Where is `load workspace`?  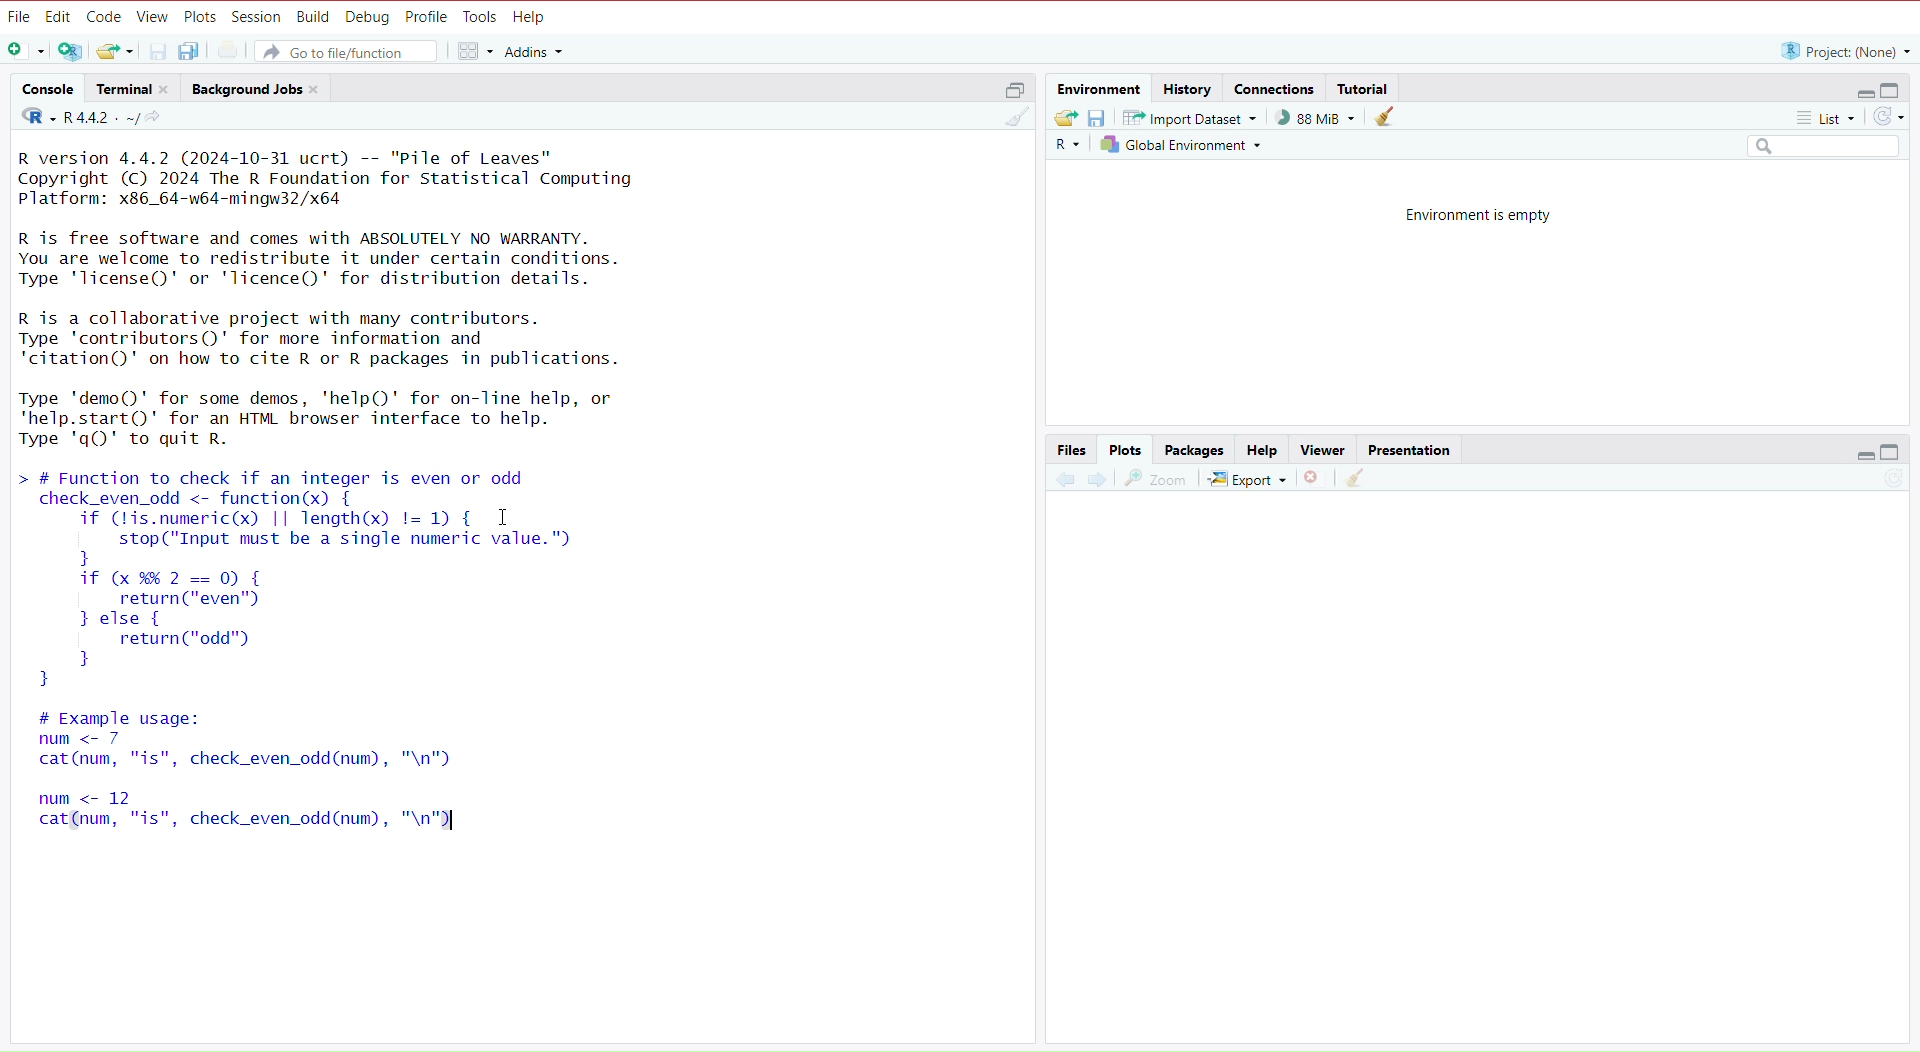
load workspace is located at coordinates (1066, 118).